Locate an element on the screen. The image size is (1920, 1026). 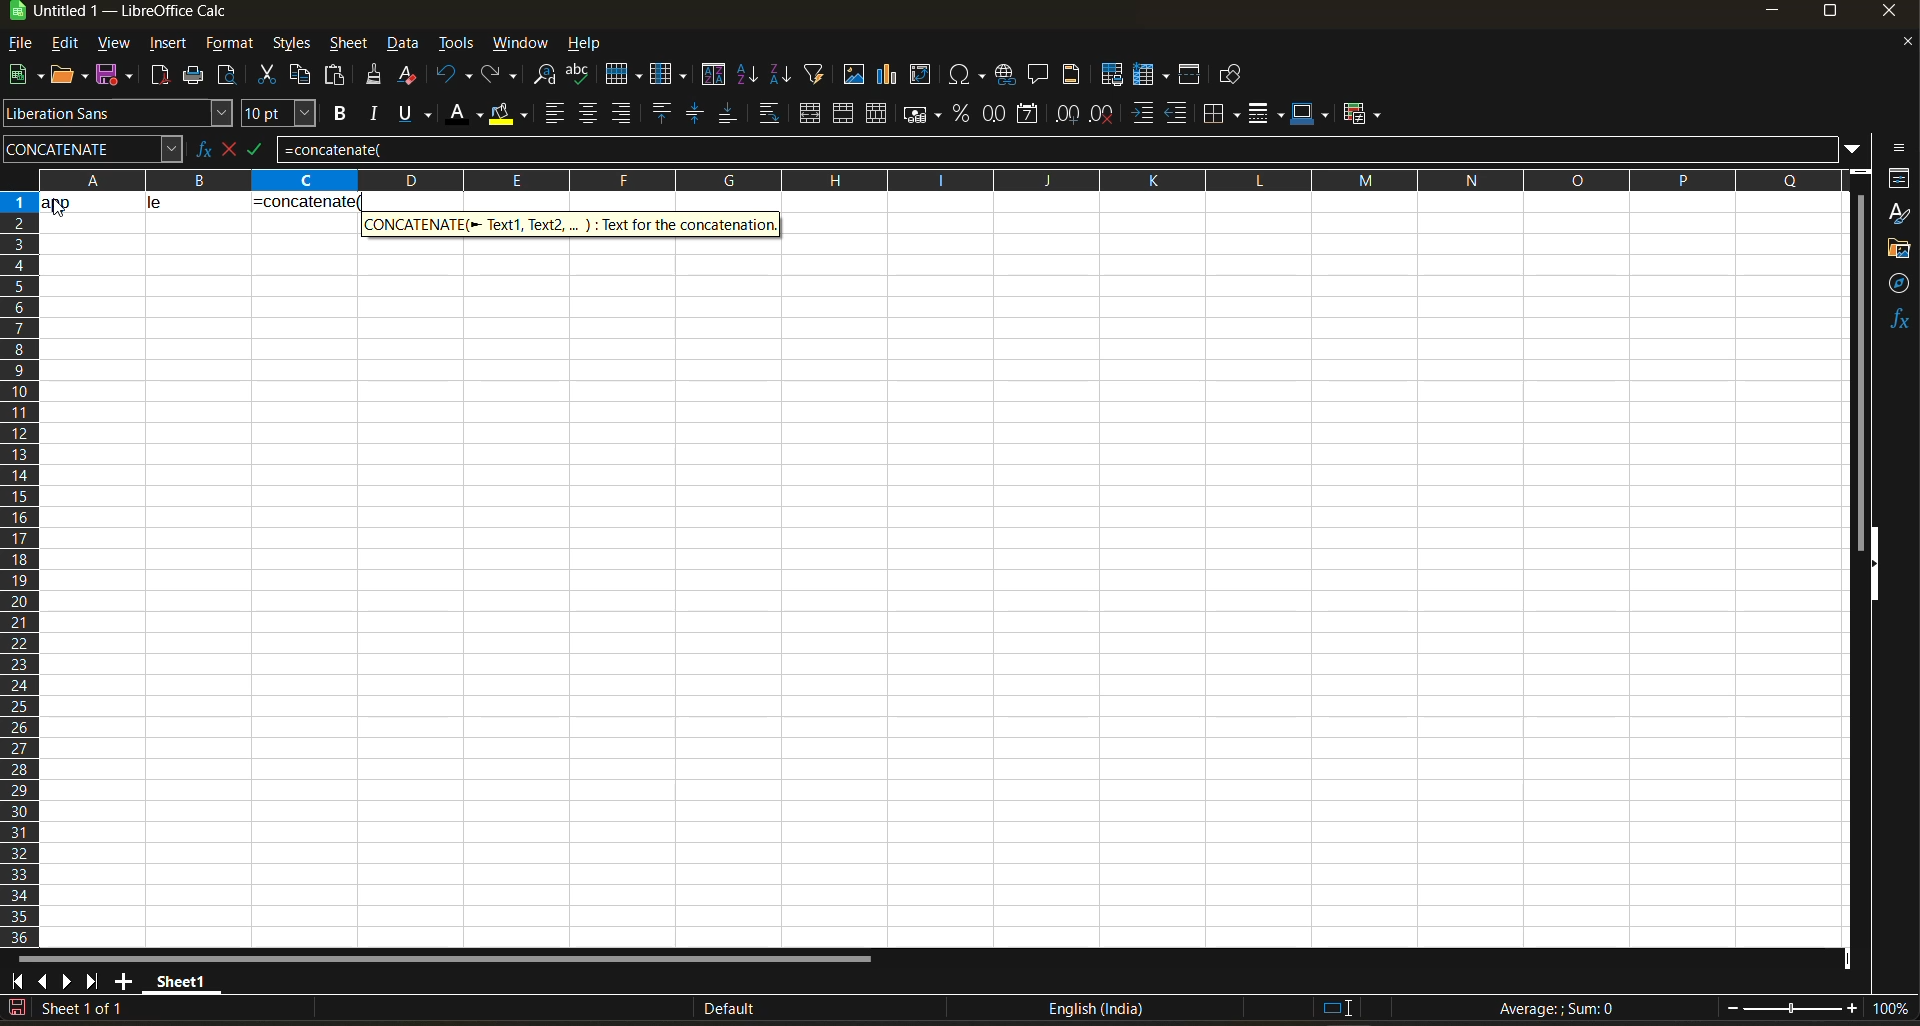
toggle print preview is located at coordinates (229, 77).